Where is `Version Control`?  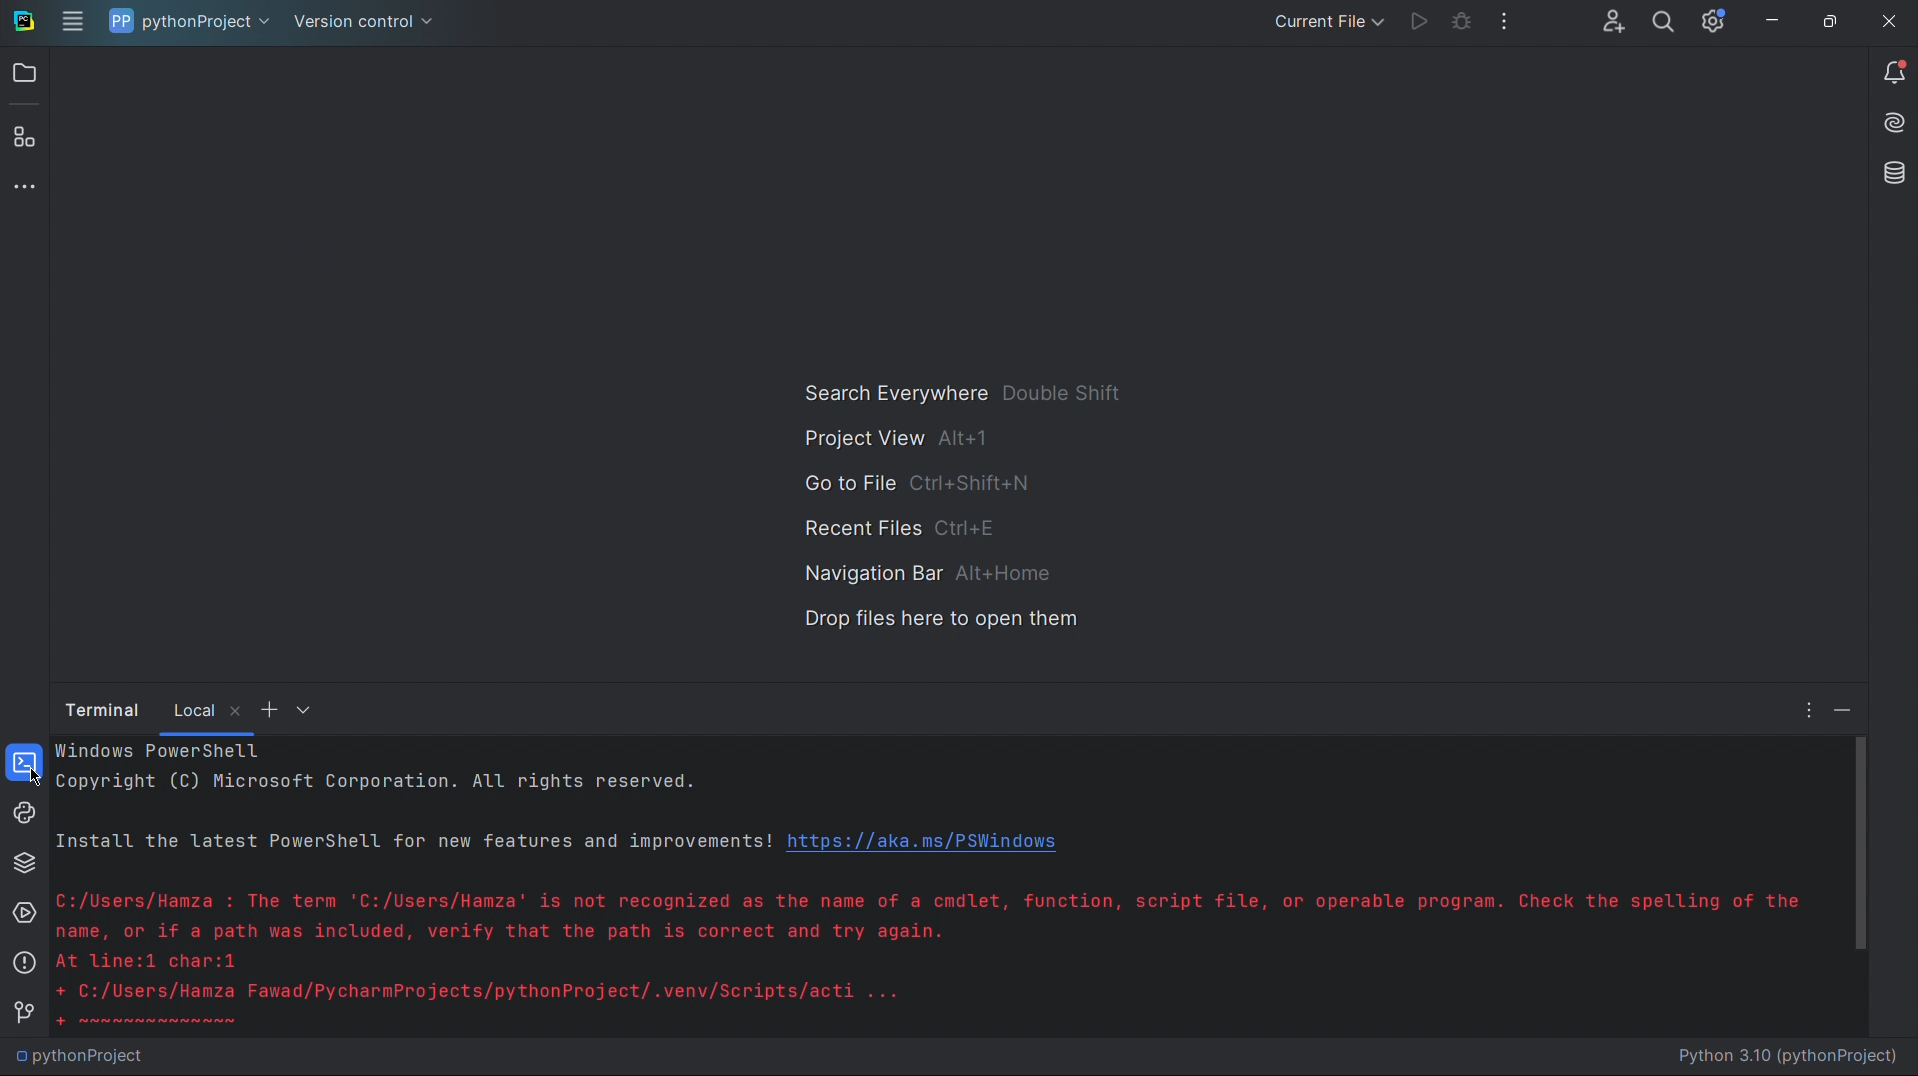 Version Control is located at coordinates (365, 19).